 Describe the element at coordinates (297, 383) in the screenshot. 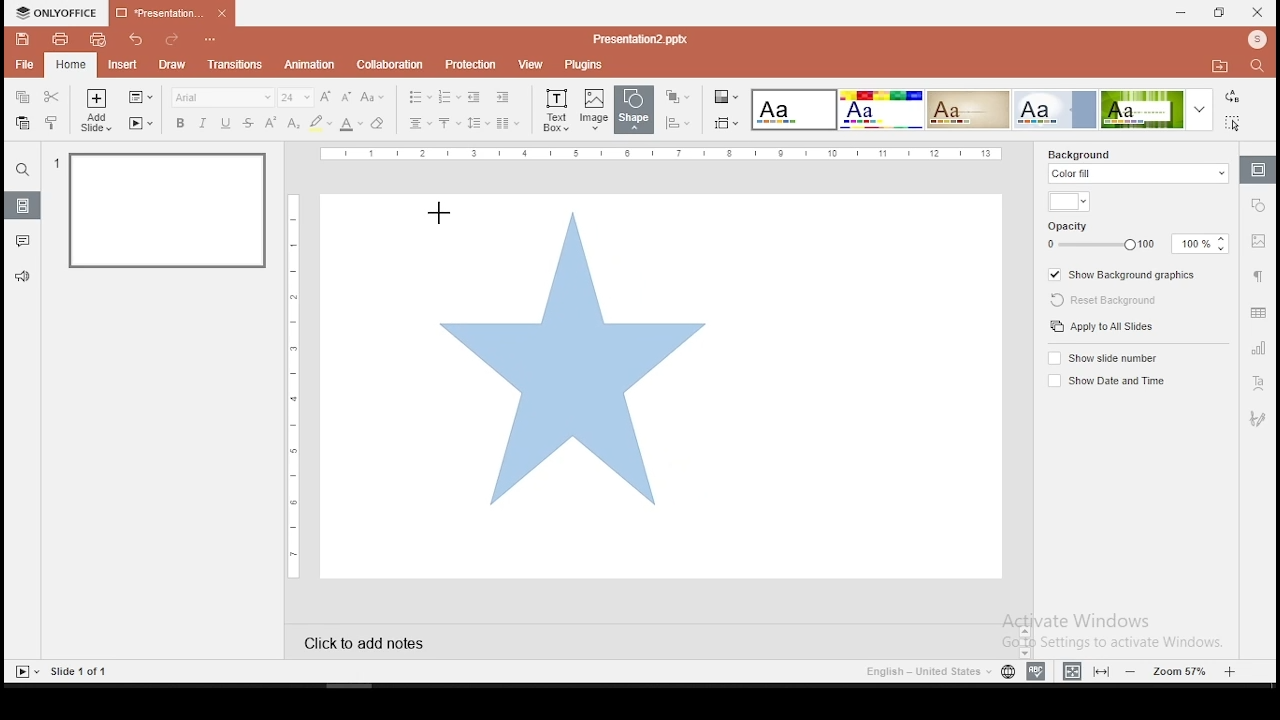

I see `vertical scale` at that location.